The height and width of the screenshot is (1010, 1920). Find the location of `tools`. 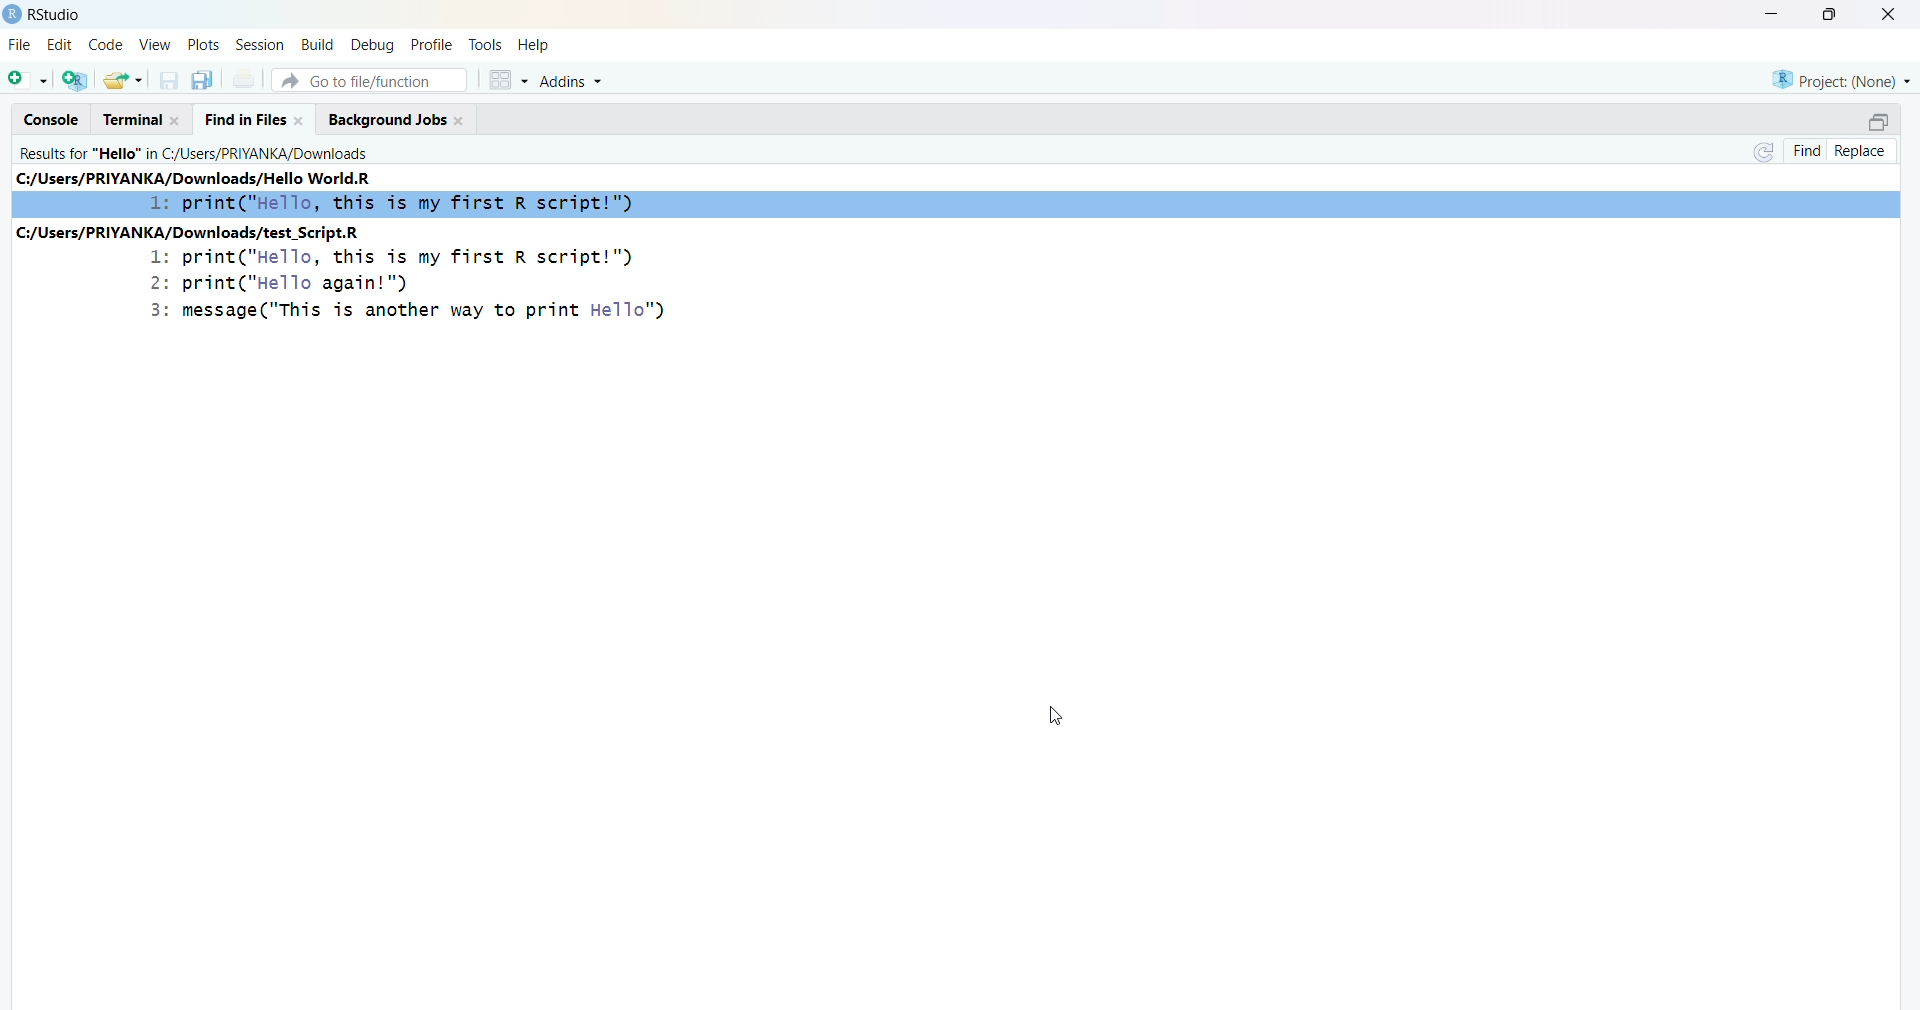

tools is located at coordinates (486, 45).